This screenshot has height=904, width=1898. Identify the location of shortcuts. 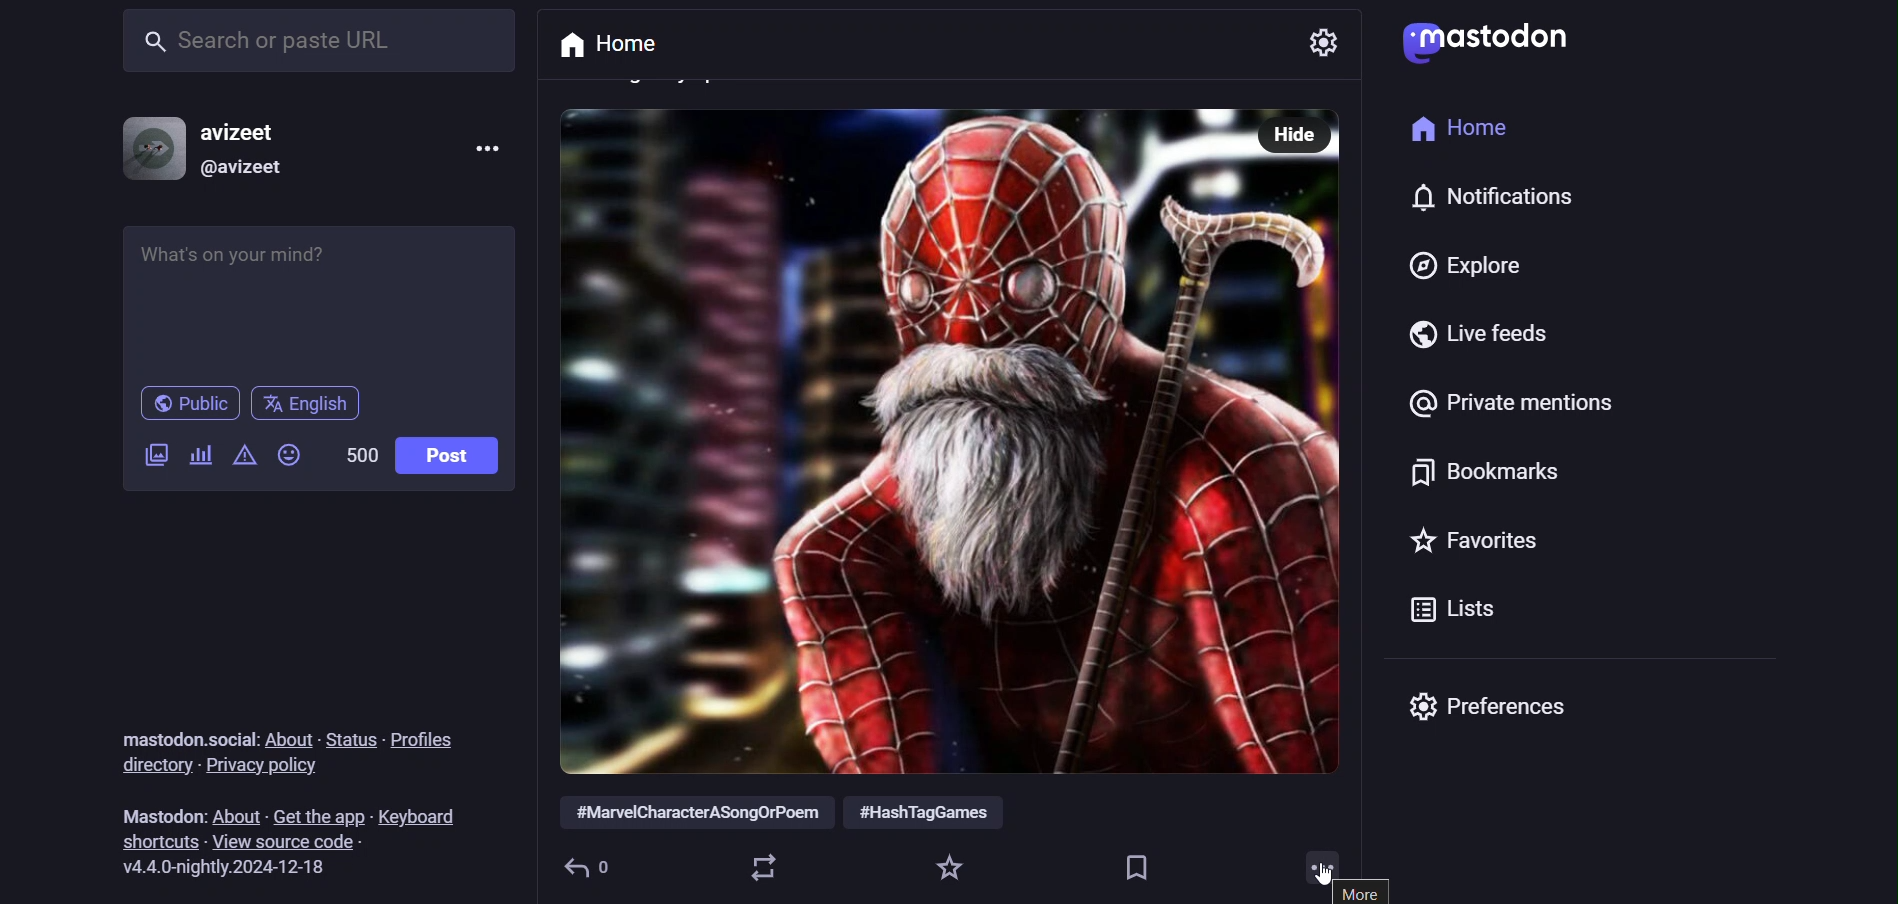
(161, 841).